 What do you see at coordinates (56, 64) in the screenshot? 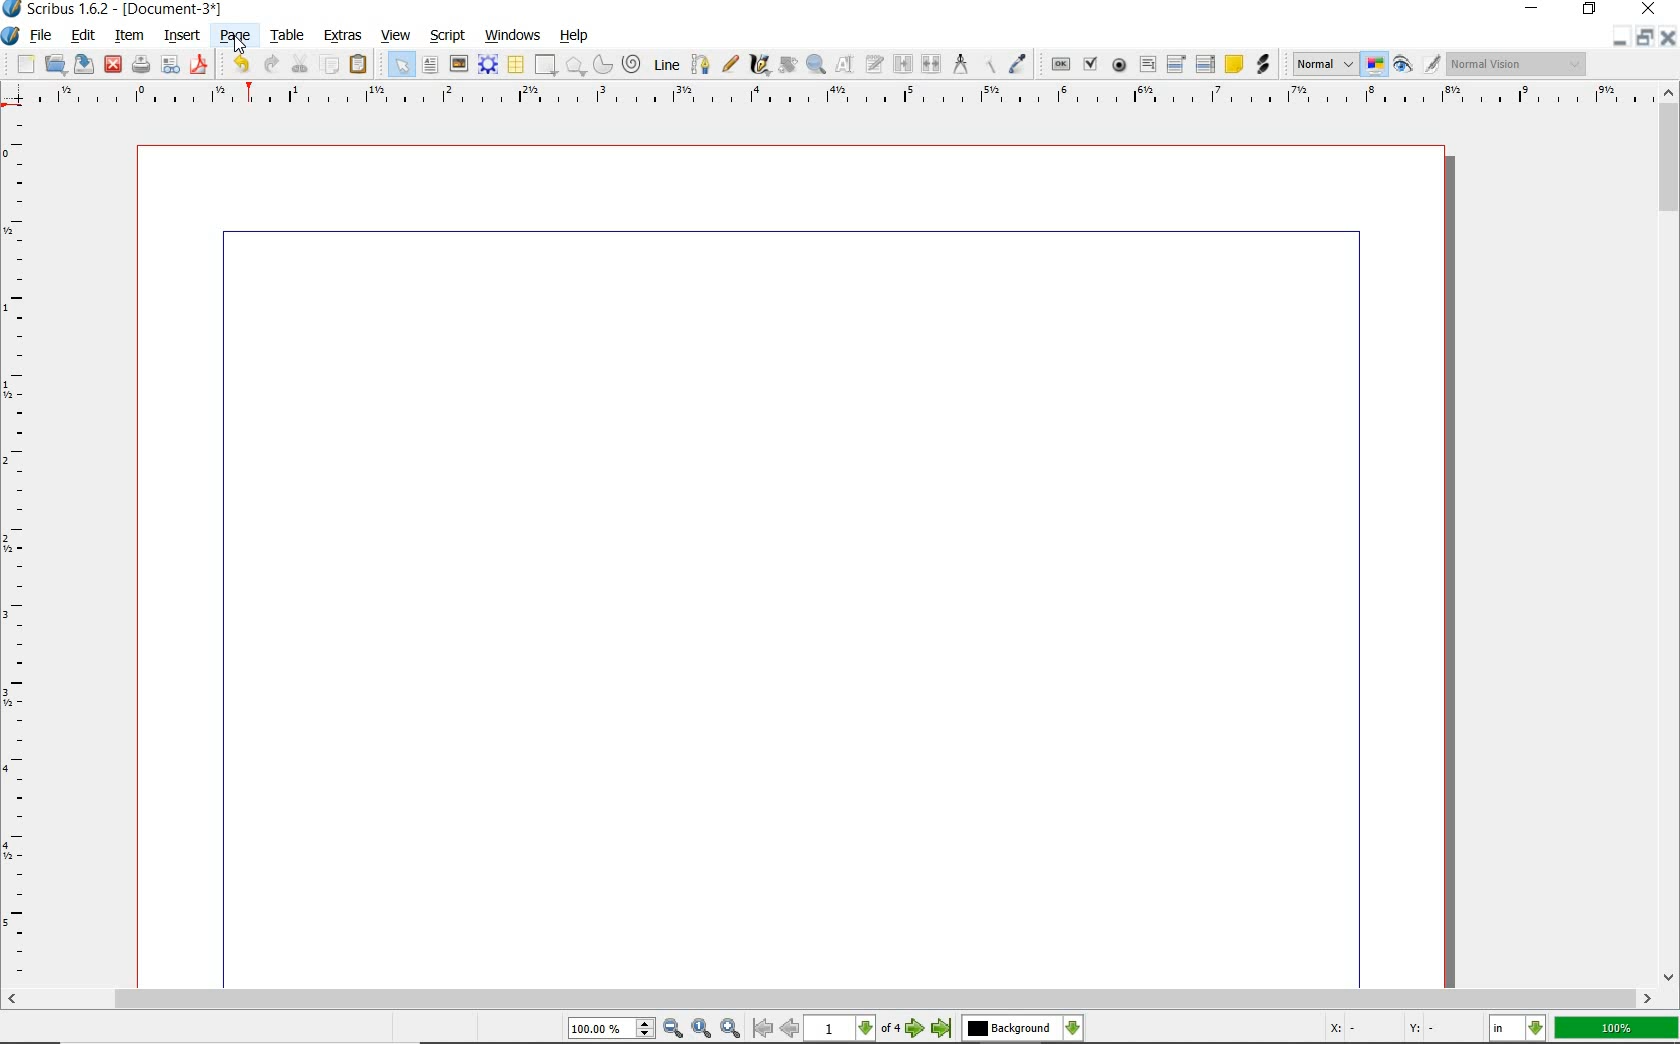
I see `open` at bounding box center [56, 64].